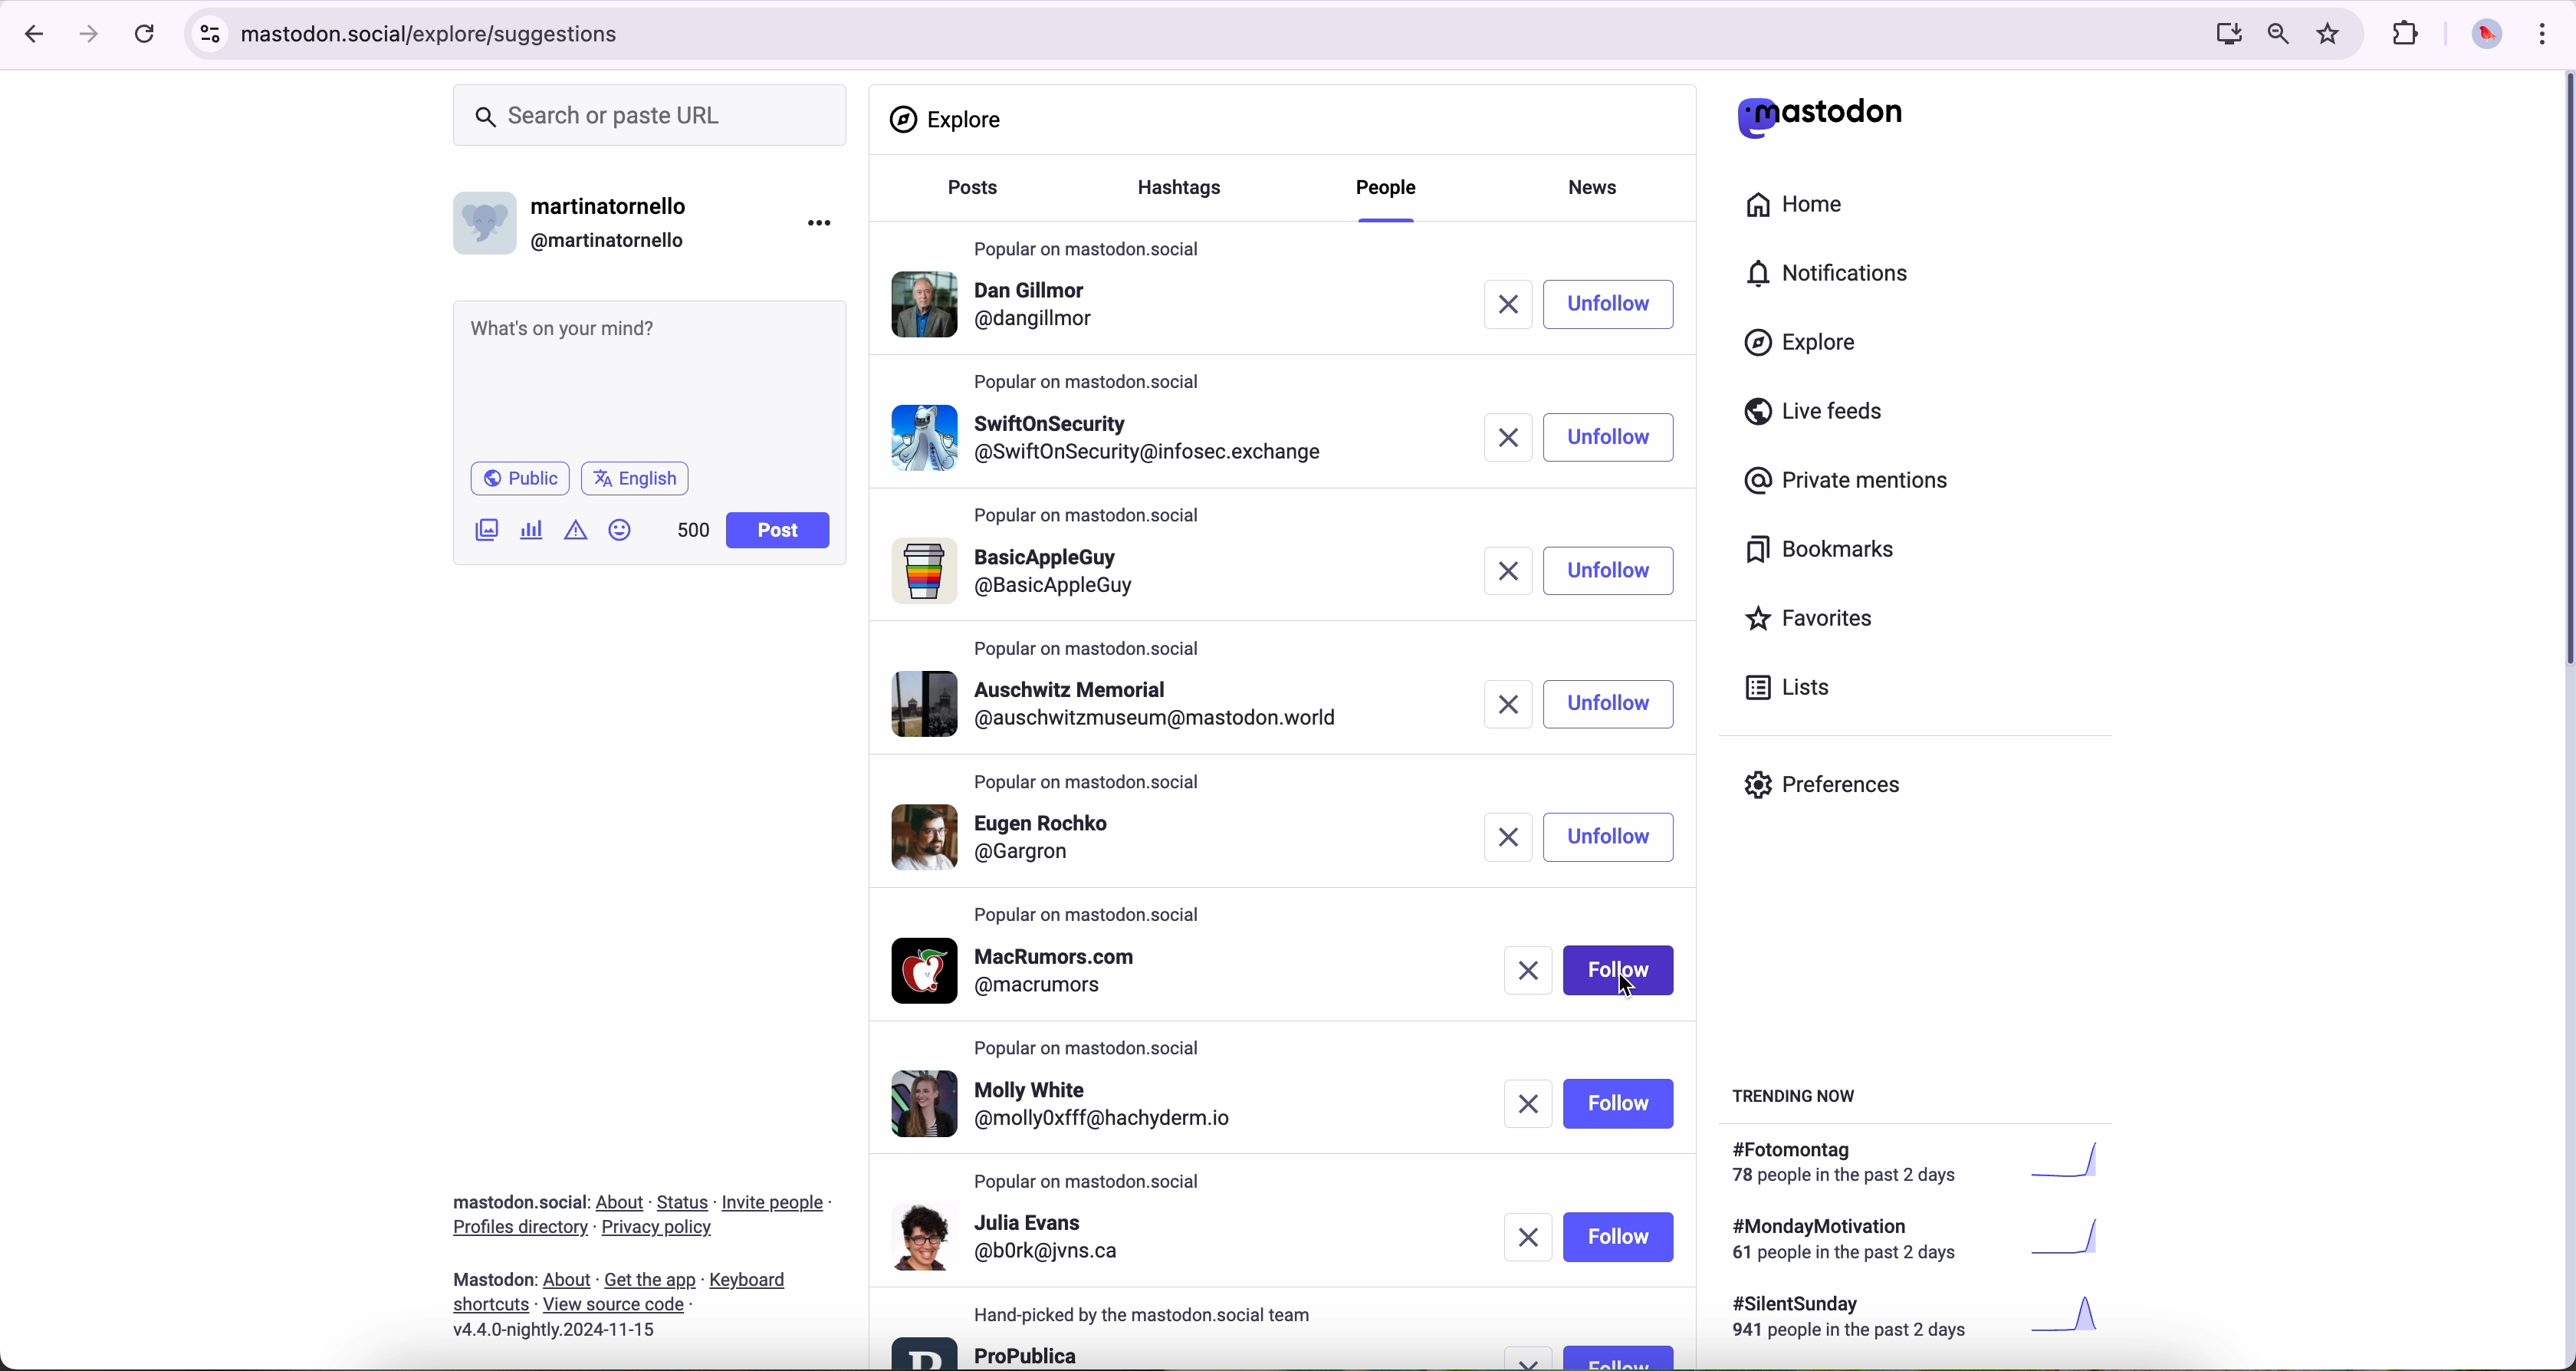 The height and width of the screenshot is (1371, 2576). Describe the element at coordinates (2220, 33) in the screenshot. I see `computer` at that location.